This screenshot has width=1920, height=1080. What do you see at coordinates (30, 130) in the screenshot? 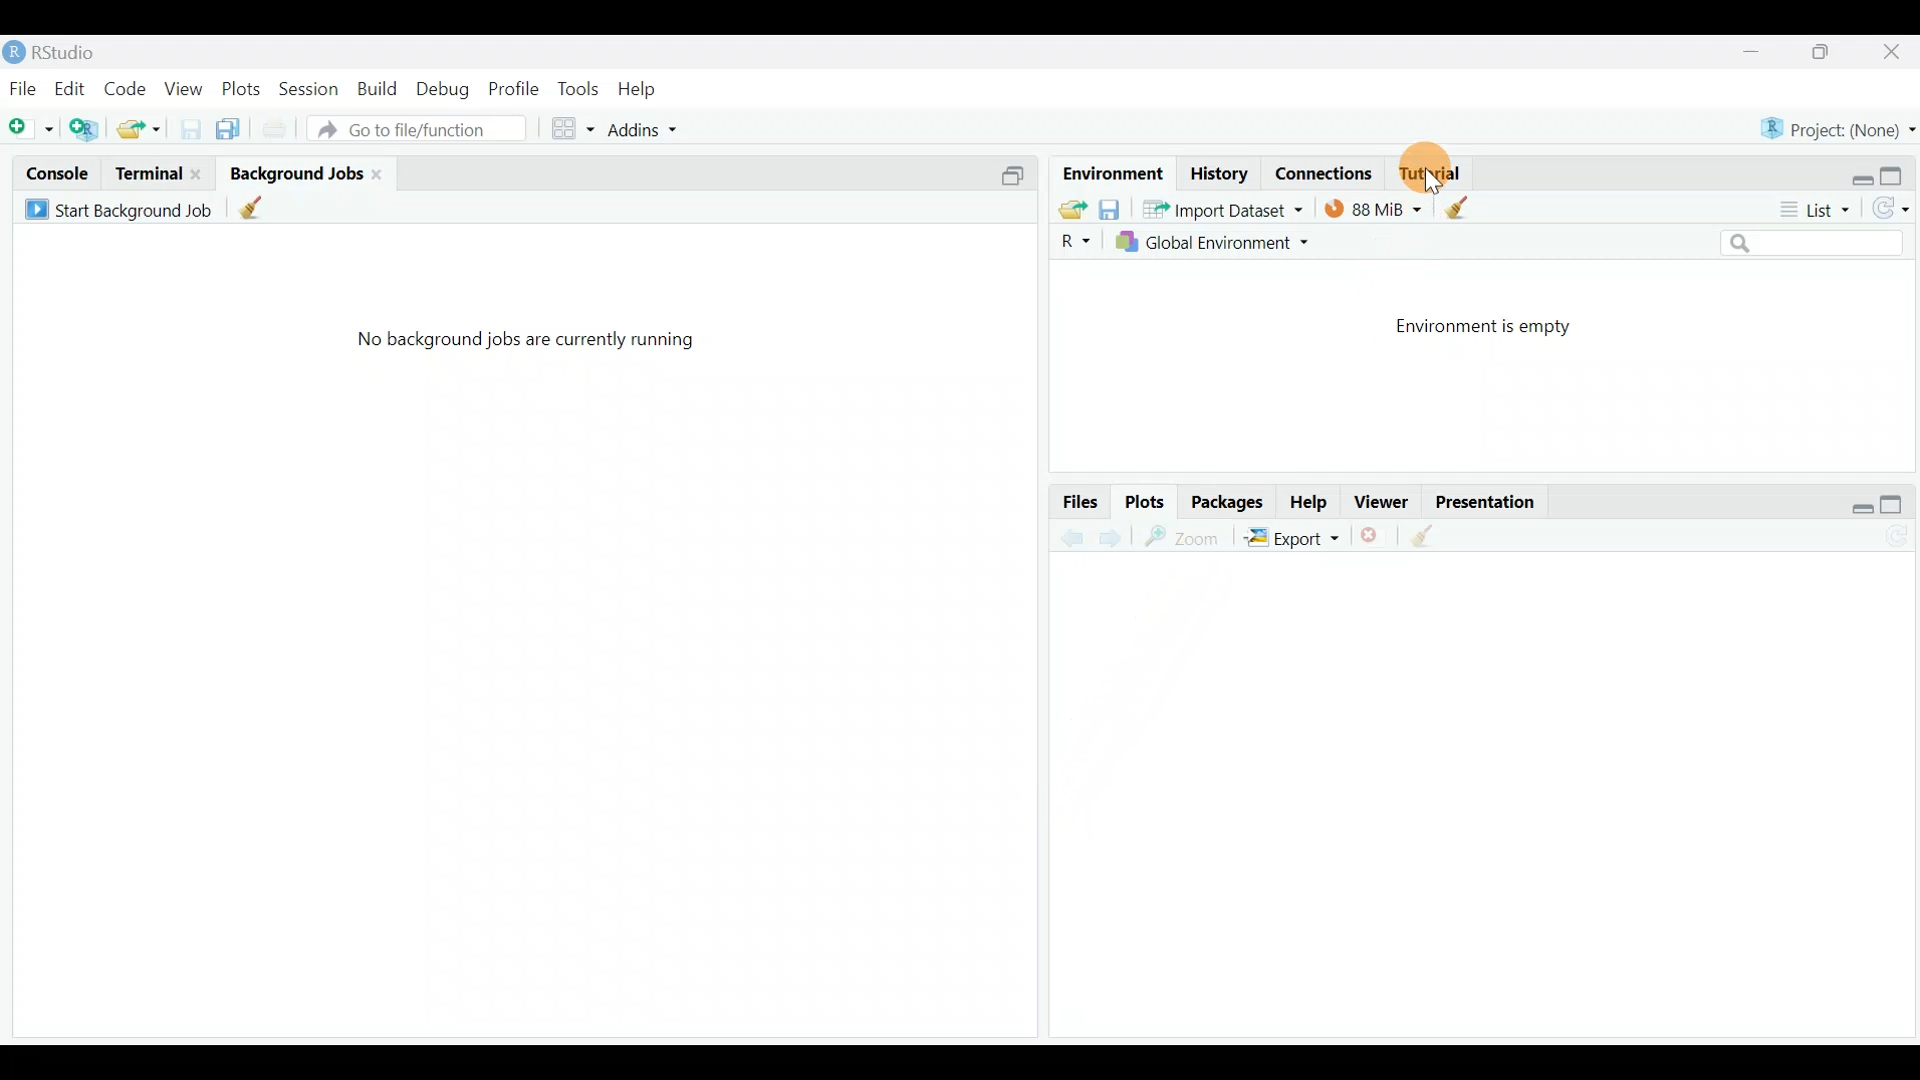
I see `New file` at bounding box center [30, 130].